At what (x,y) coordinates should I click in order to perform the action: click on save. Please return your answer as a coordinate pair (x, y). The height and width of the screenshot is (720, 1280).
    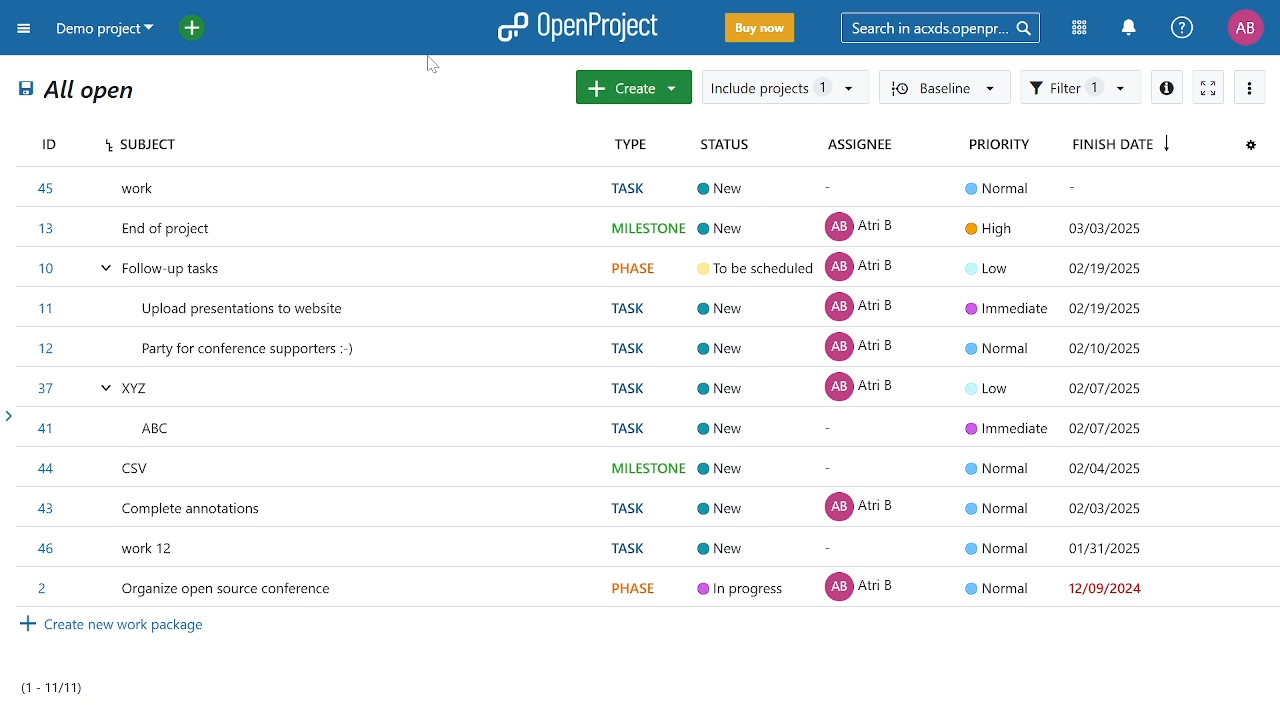
    Looking at the image, I should click on (27, 92).